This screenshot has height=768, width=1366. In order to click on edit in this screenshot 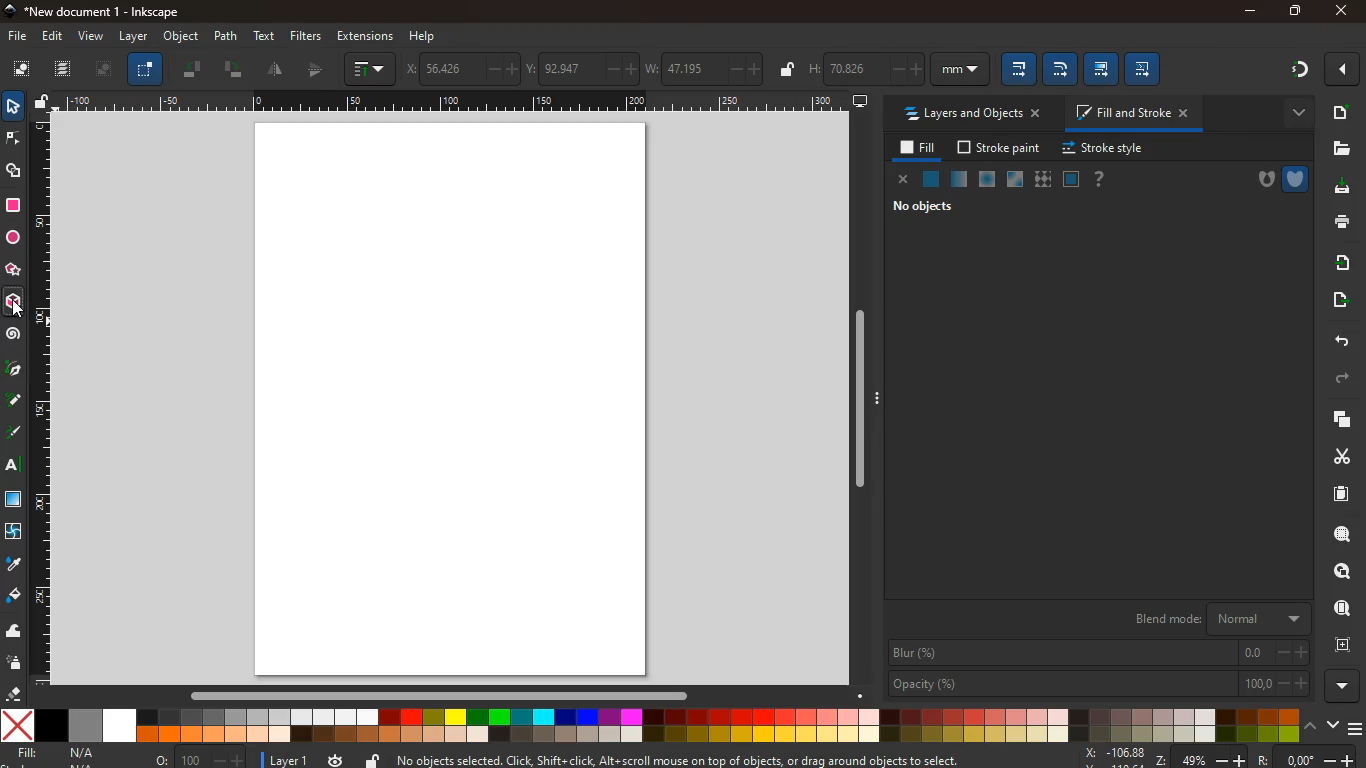, I will do `click(1101, 68)`.